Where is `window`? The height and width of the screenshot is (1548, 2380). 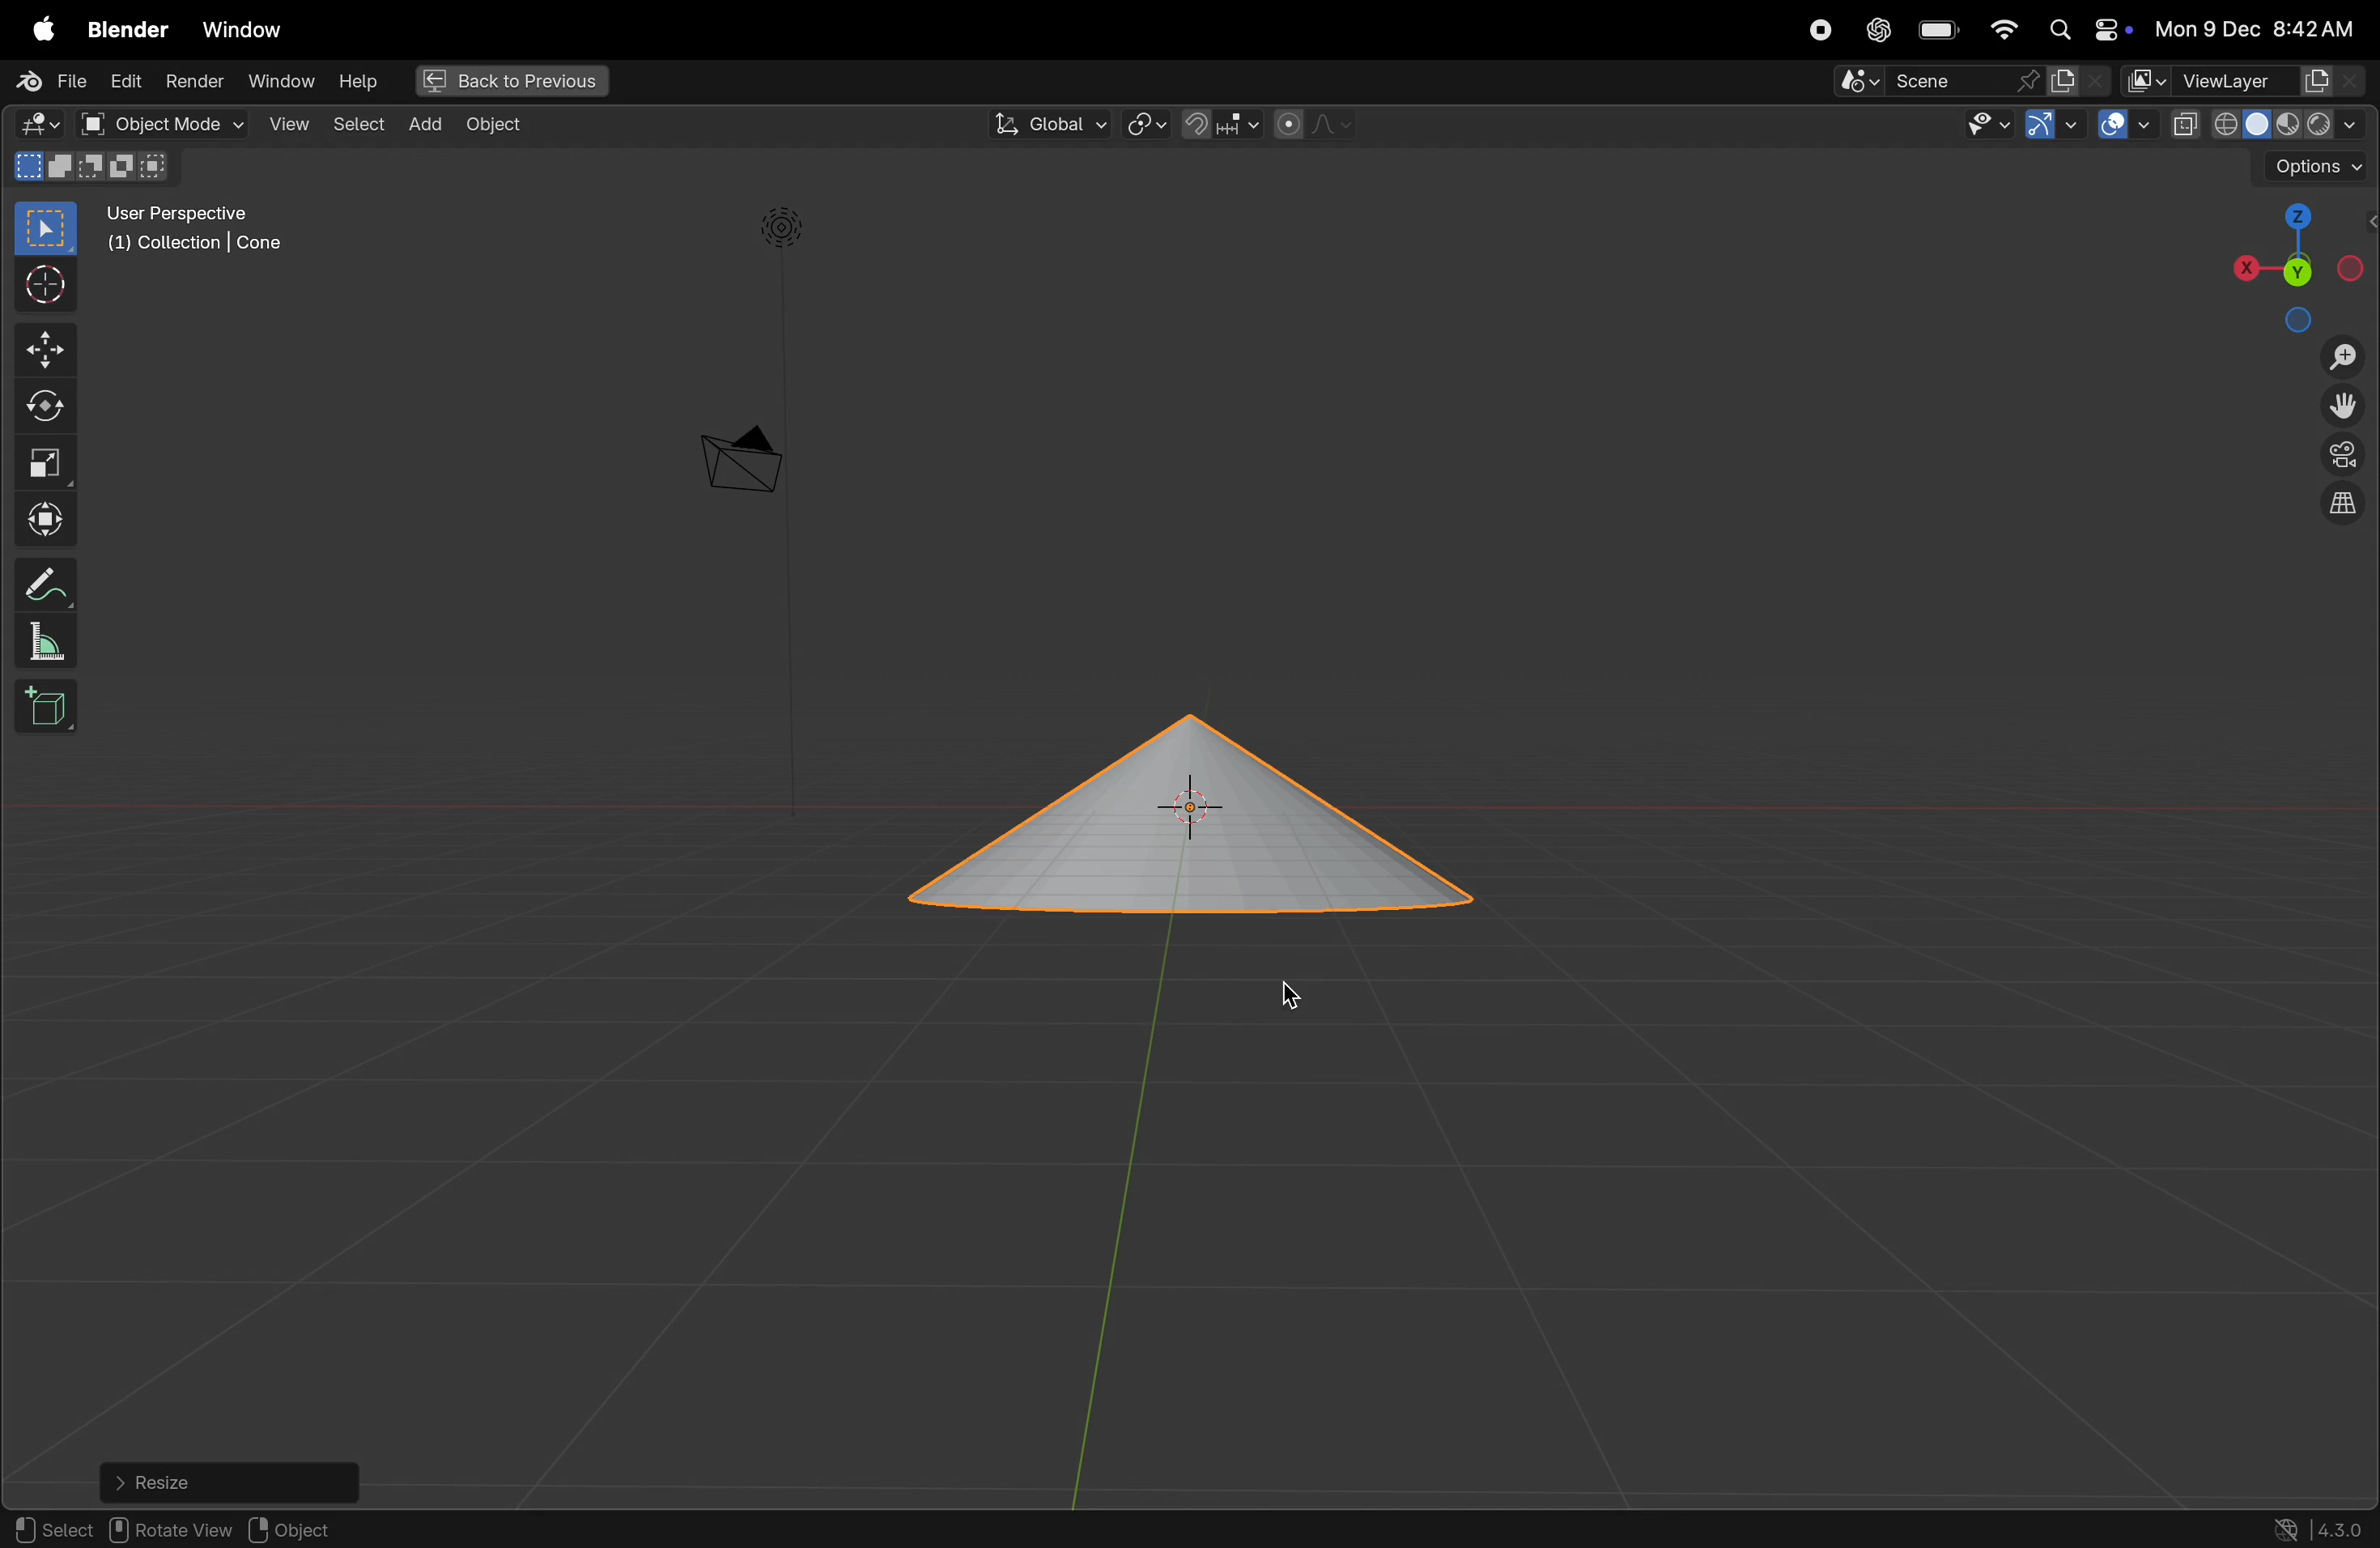
window is located at coordinates (282, 84).